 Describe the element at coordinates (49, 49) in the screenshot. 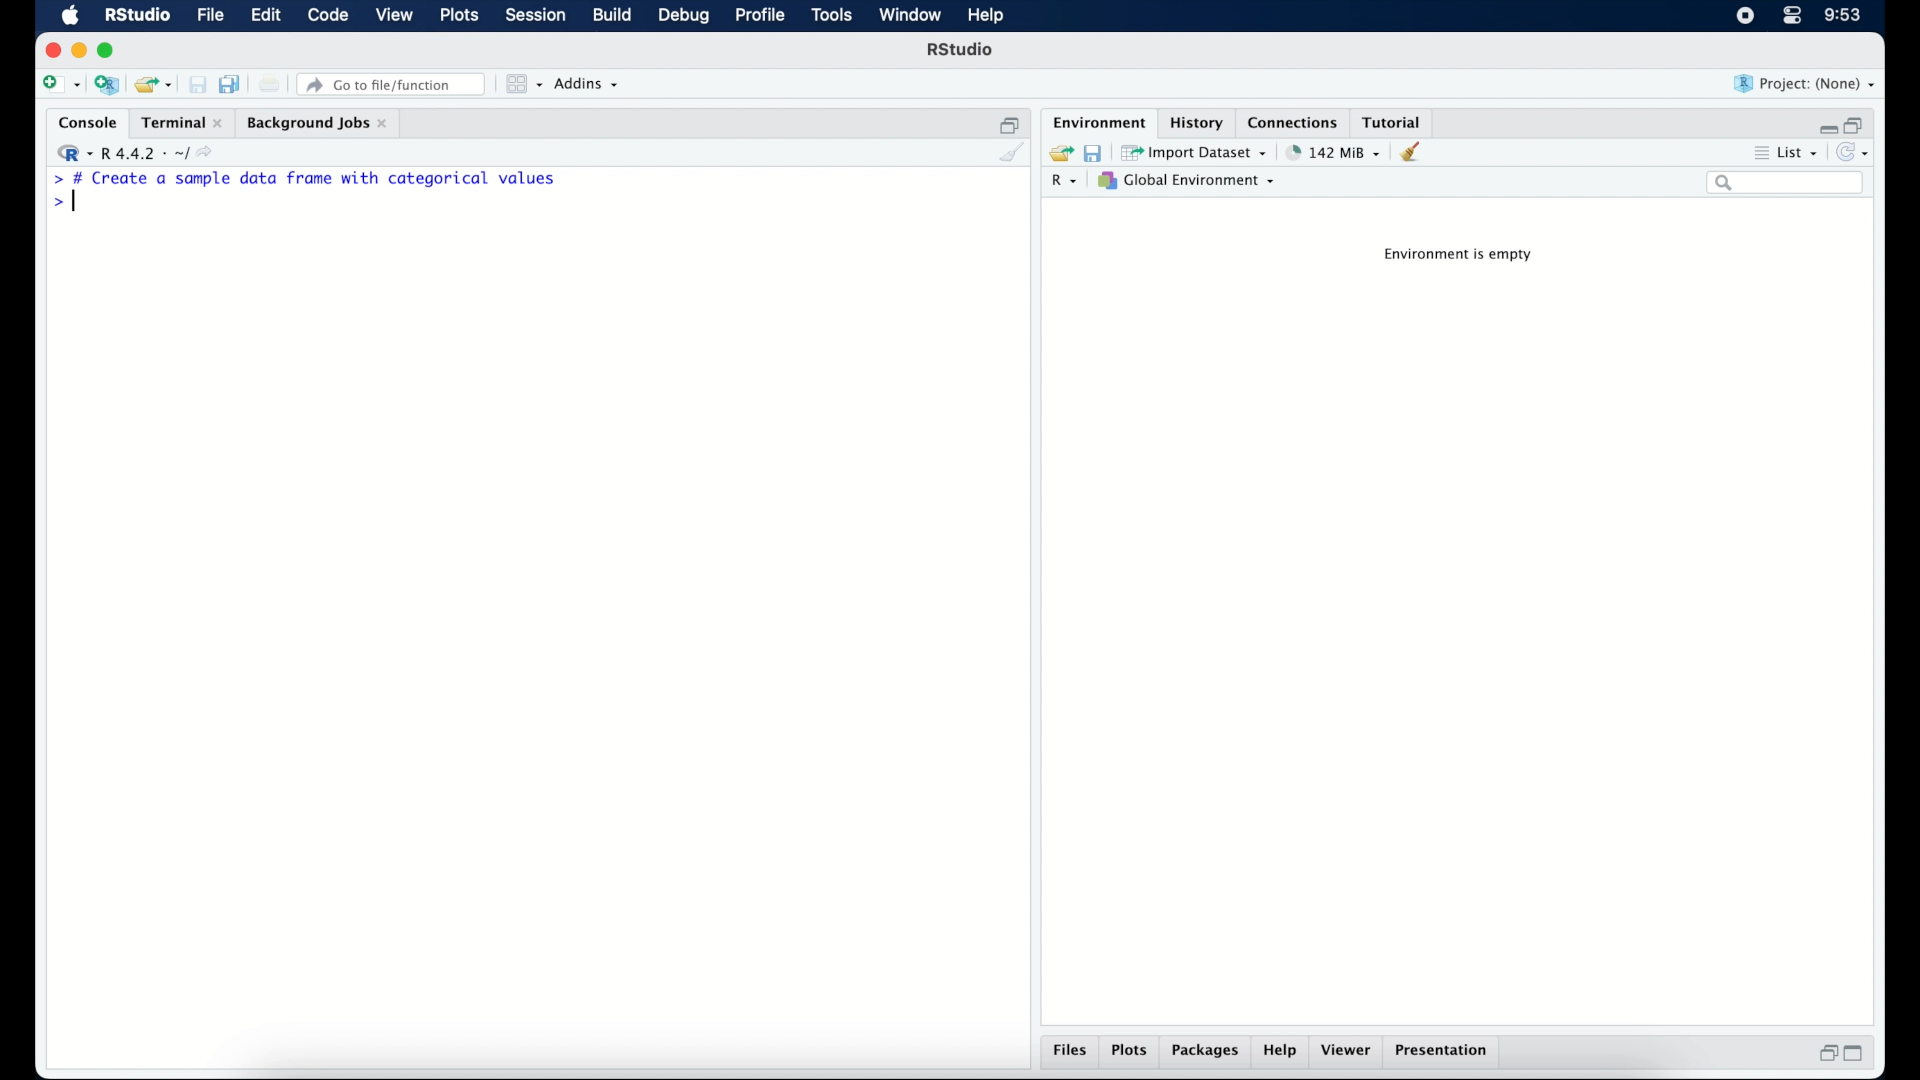

I see `close` at that location.